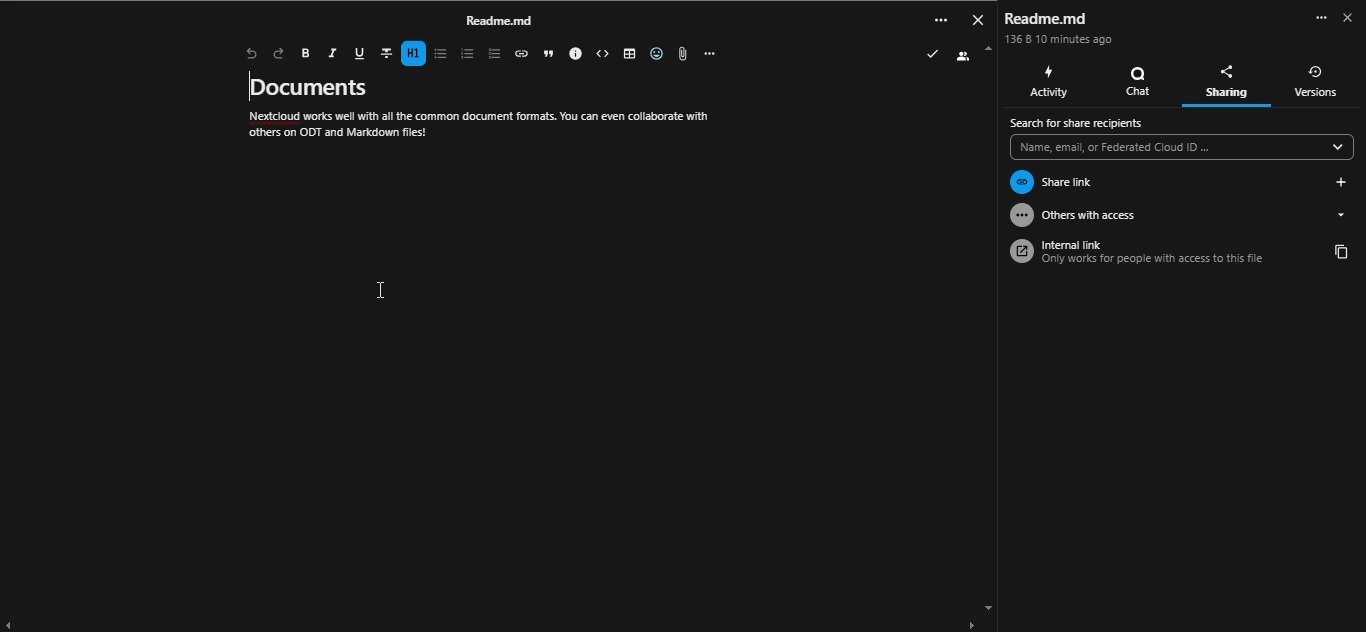  What do you see at coordinates (500, 20) in the screenshot?
I see `Readme.md` at bounding box center [500, 20].